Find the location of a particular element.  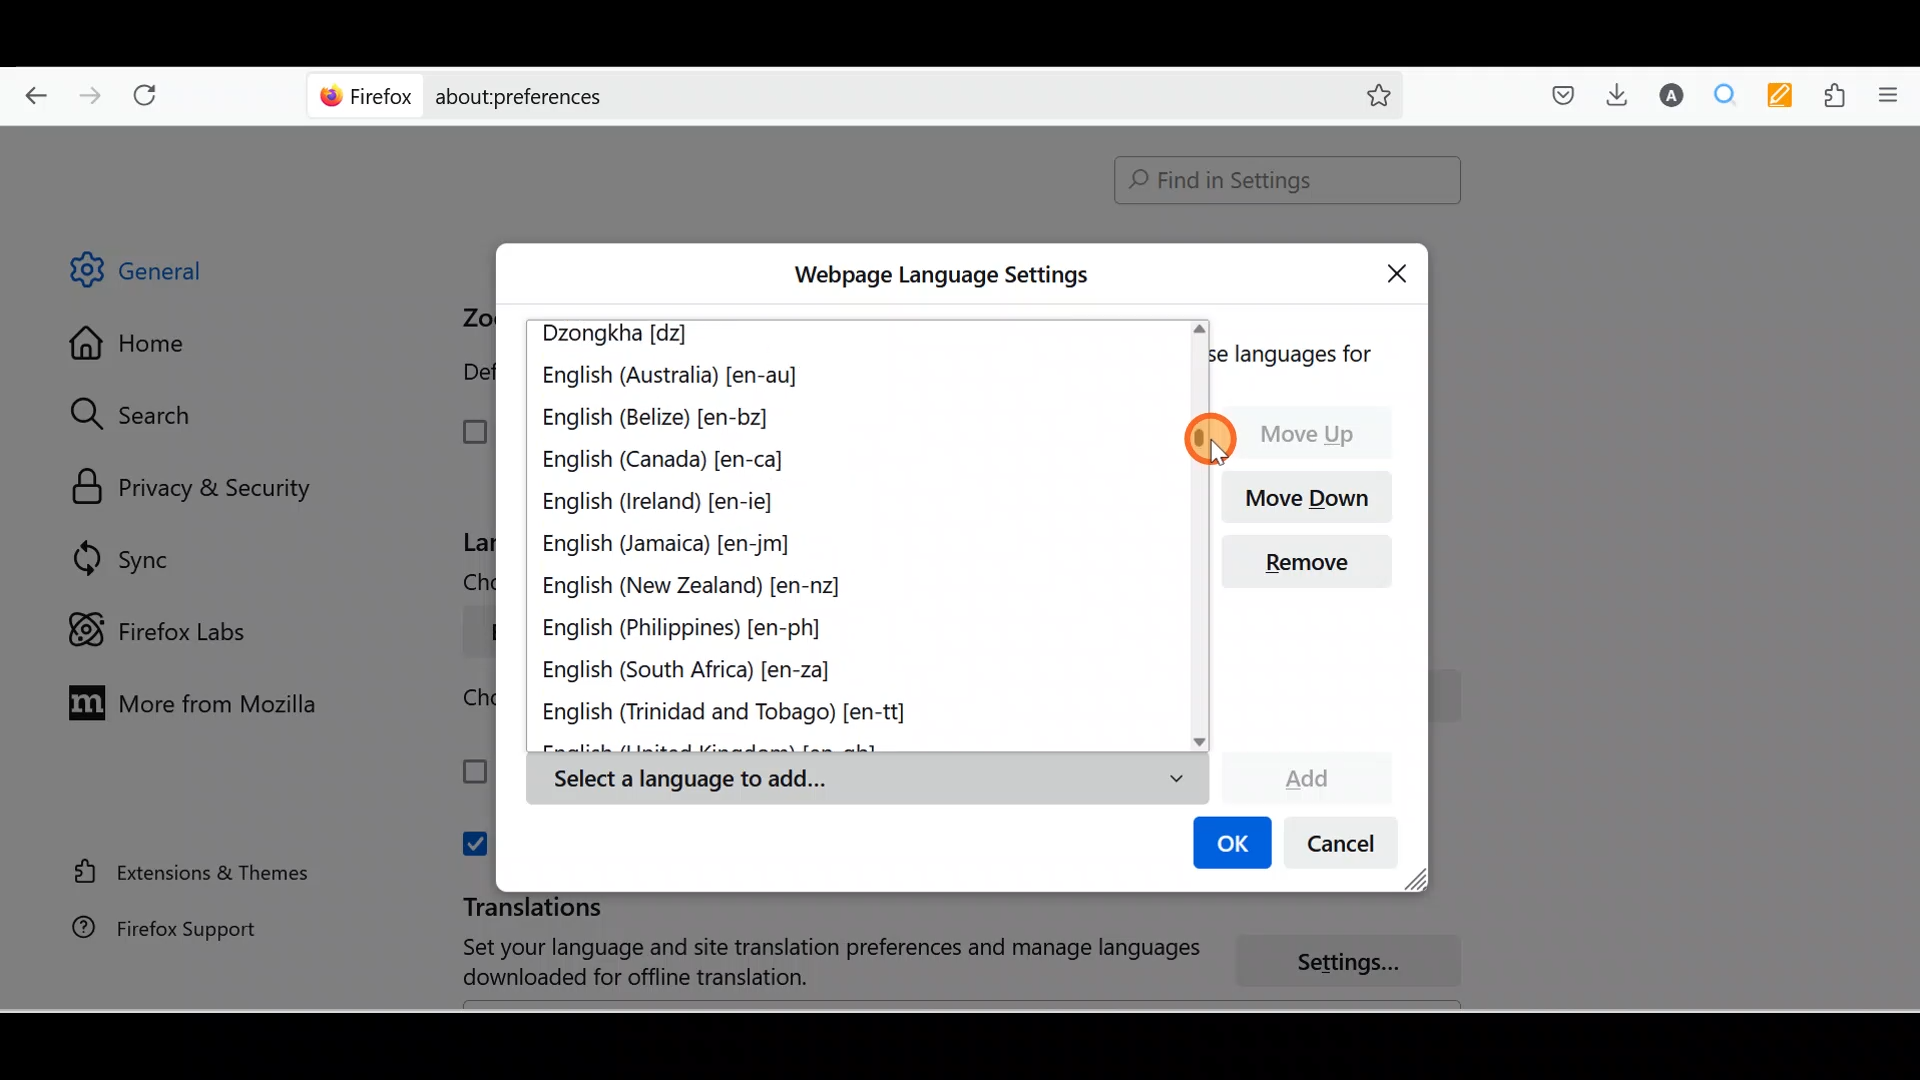

Move up is located at coordinates (1317, 433).